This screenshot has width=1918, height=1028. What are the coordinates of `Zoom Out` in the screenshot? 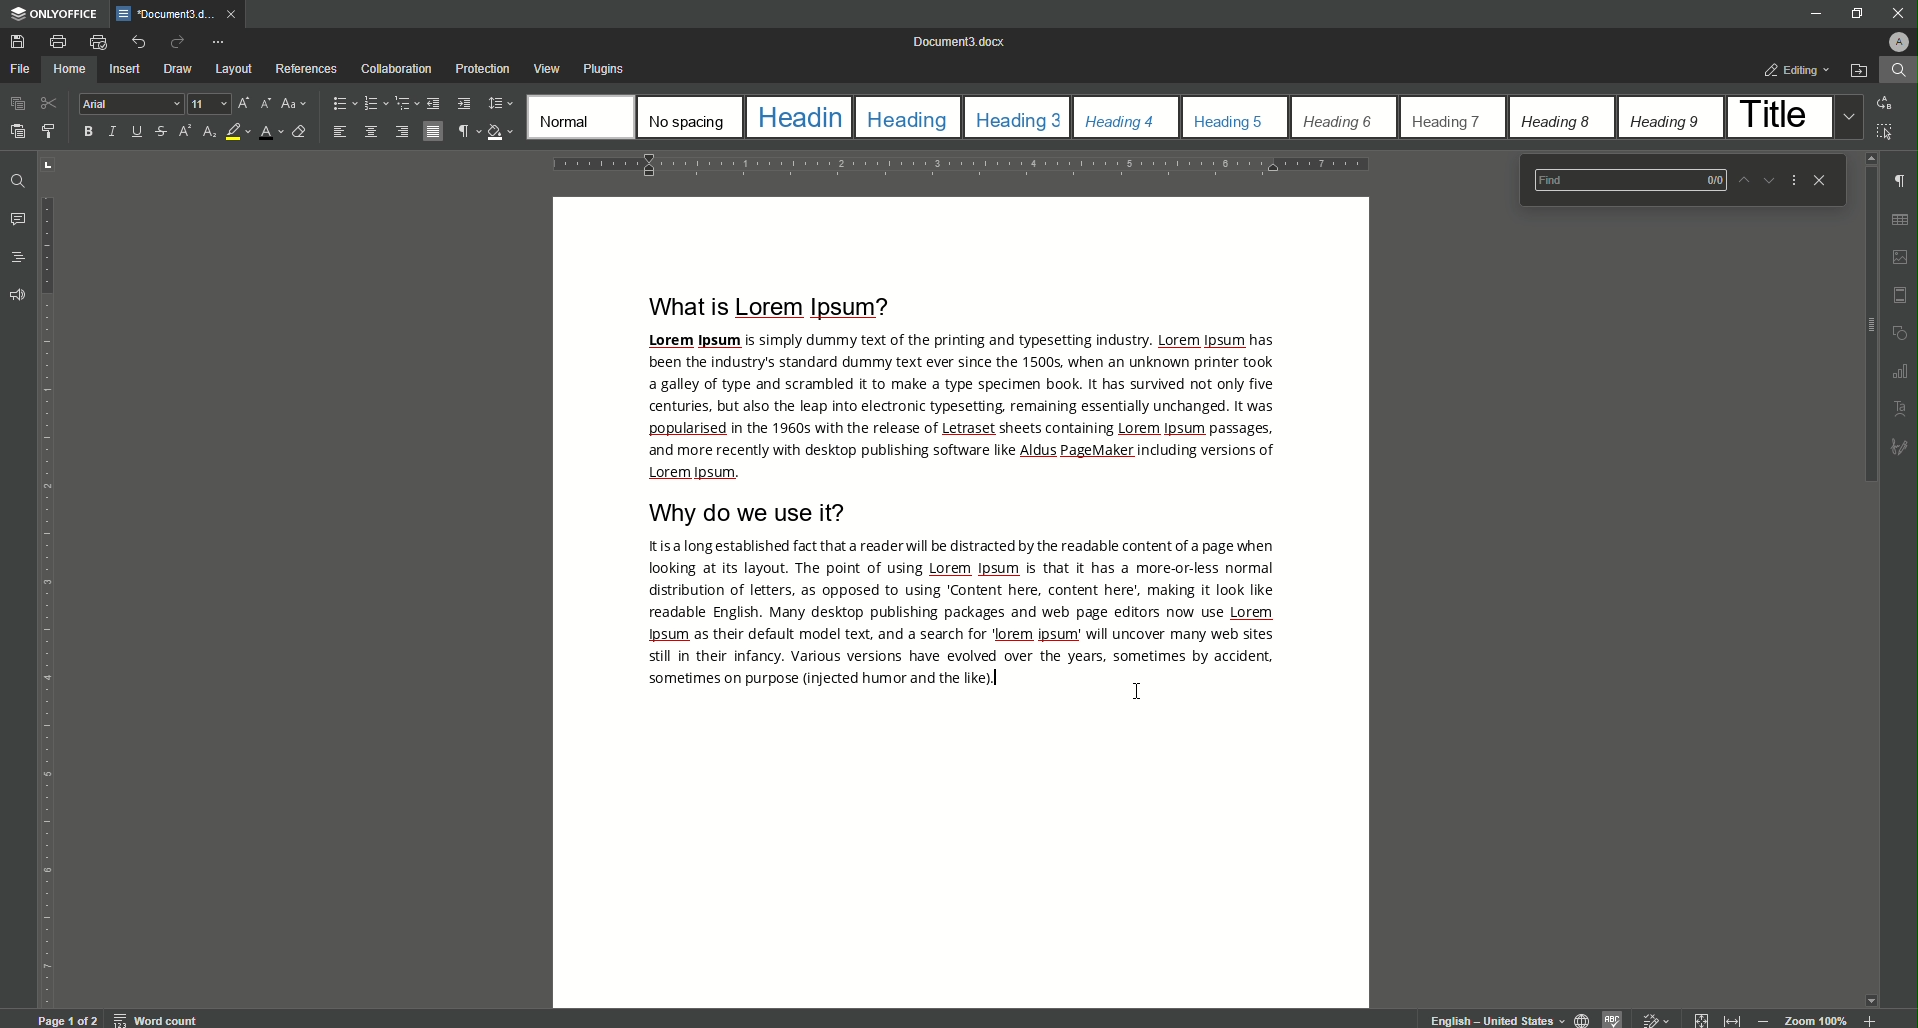 It's located at (1764, 1019).